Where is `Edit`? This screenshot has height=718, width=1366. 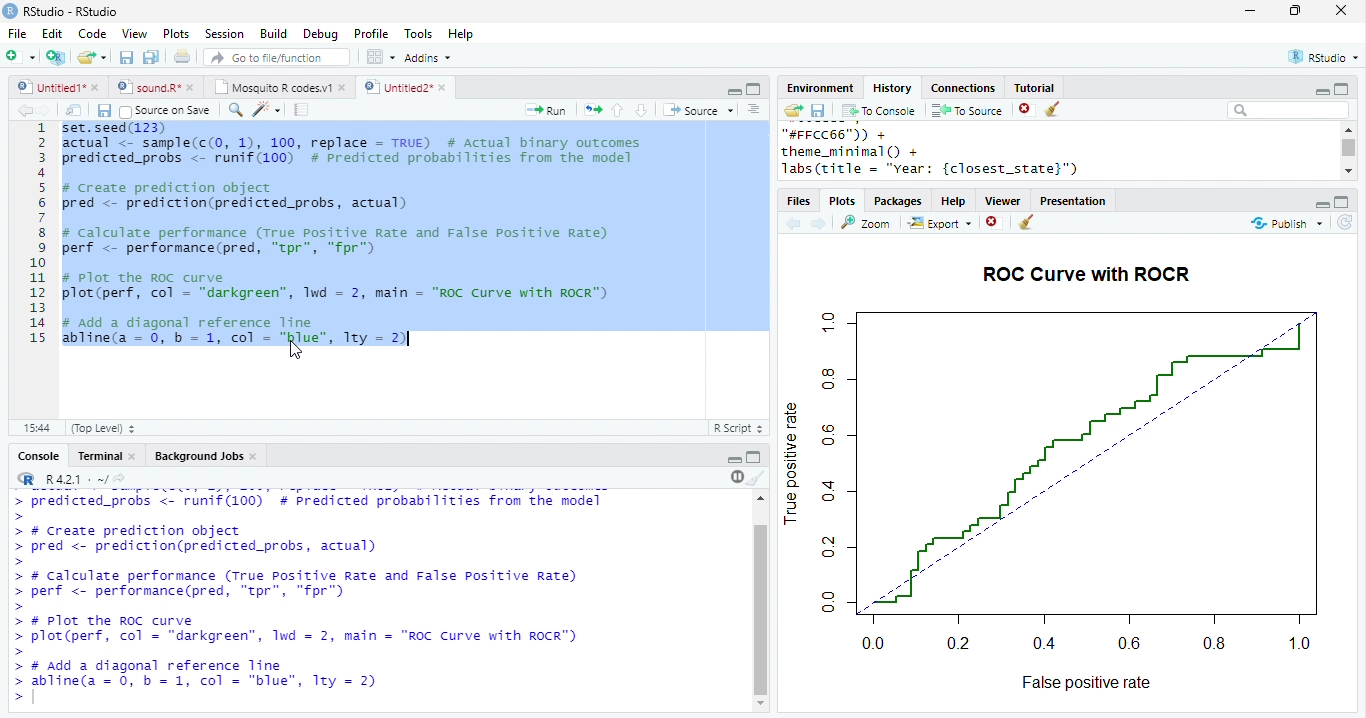
Edit is located at coordinates (52, 34).